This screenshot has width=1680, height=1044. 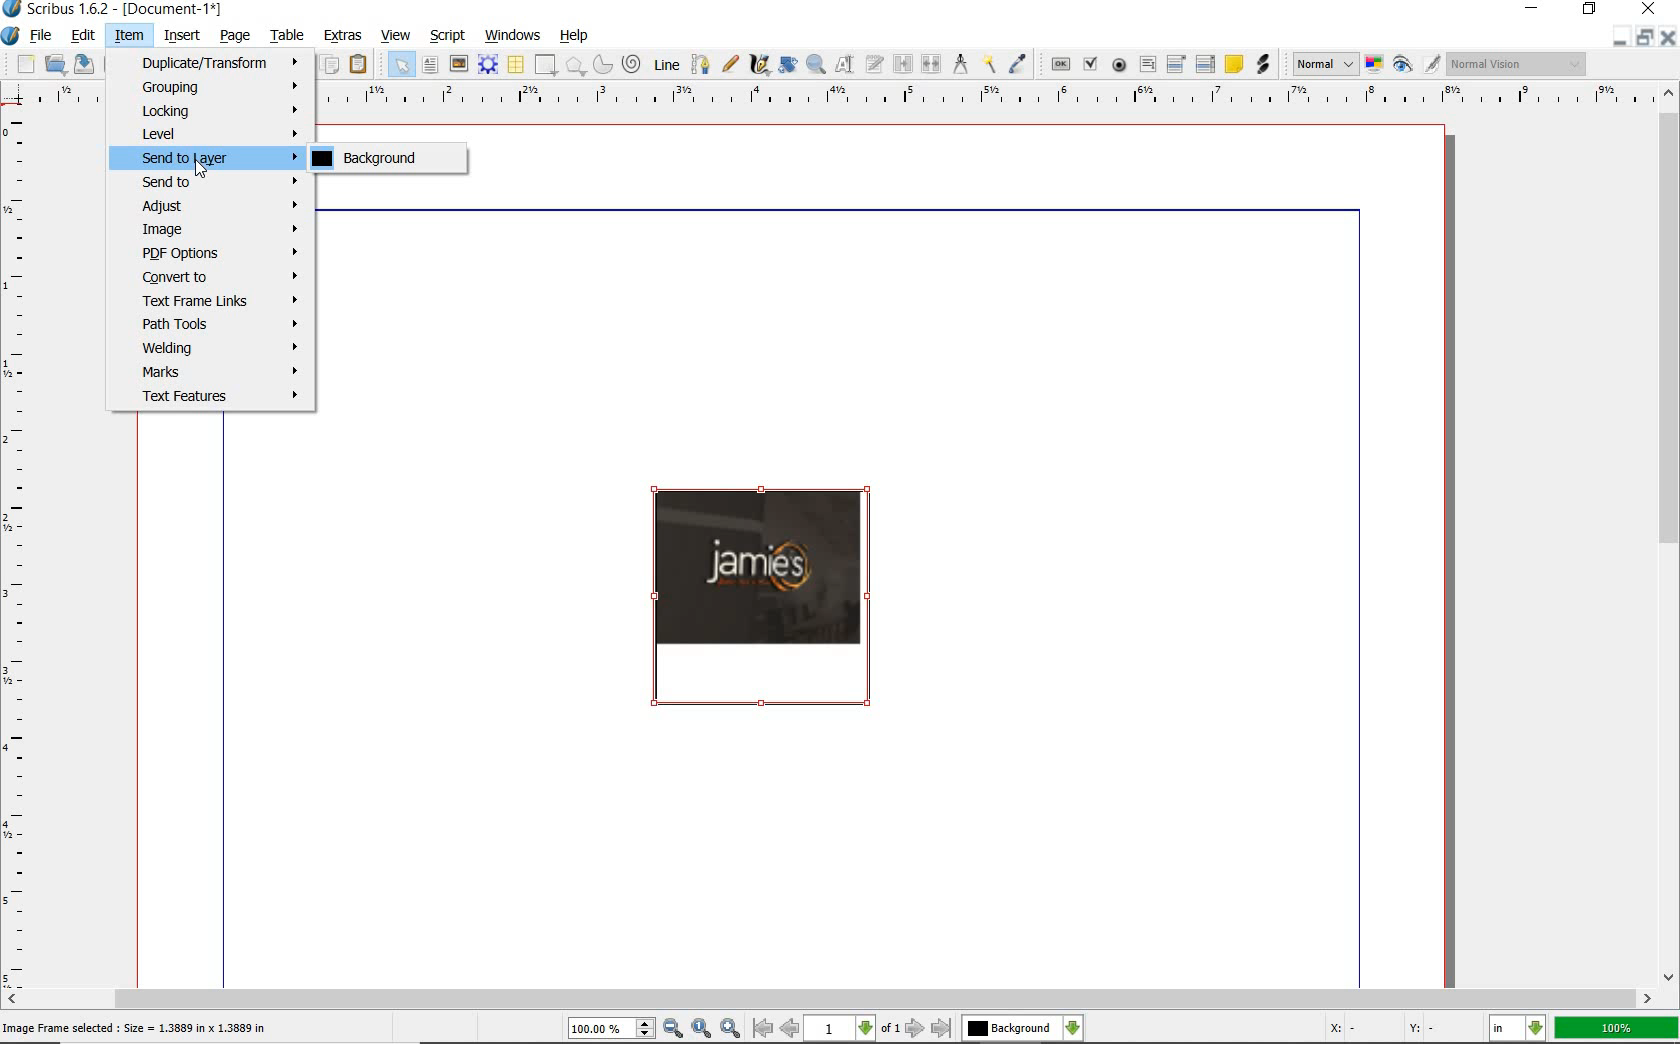 I want to click on Convert to, so click(x=213, y=276).